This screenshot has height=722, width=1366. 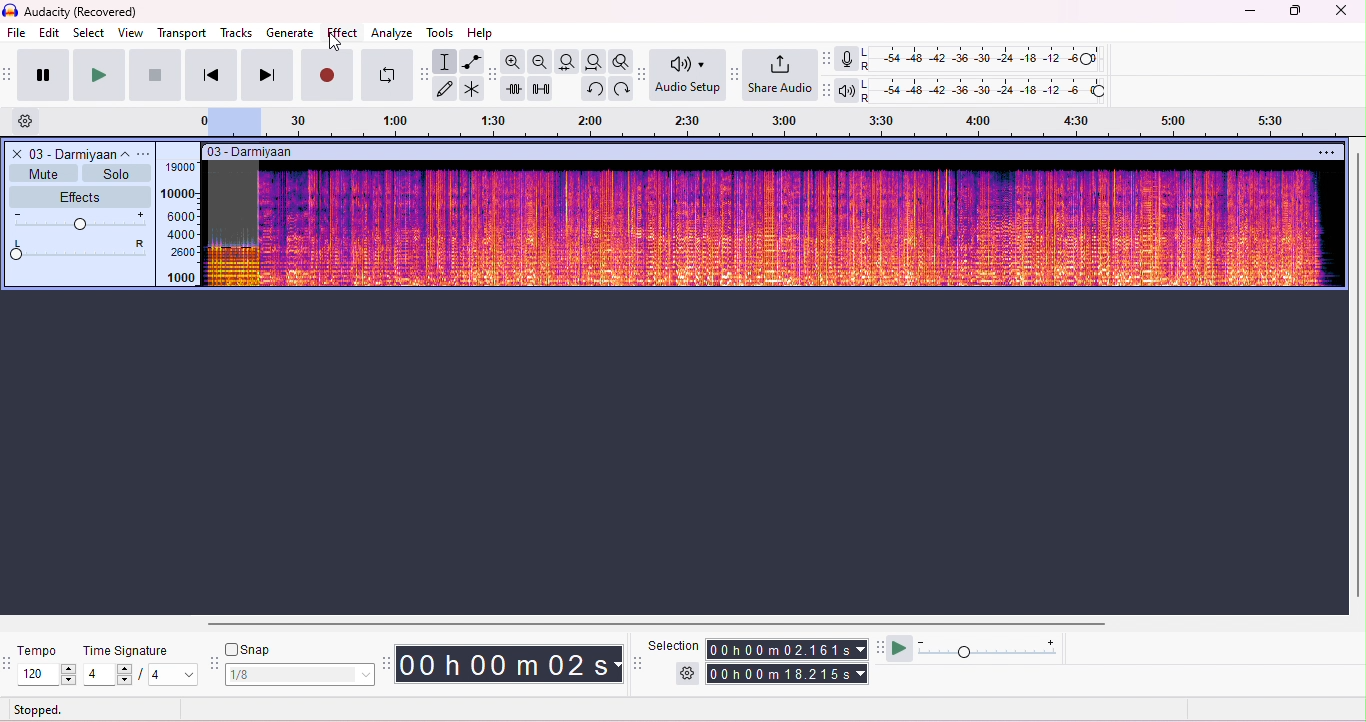 I want to click on snap tool bar, so click(x=215, y=661).